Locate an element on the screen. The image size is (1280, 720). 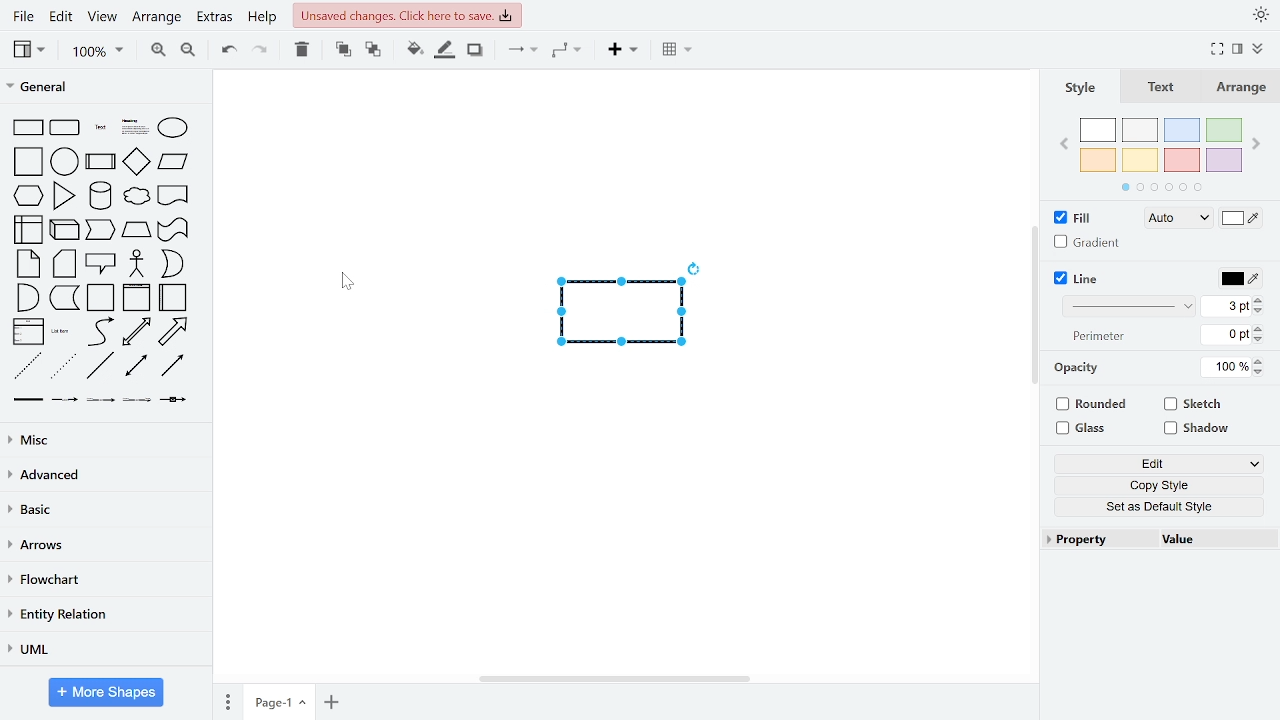
line is located at coordinates (1078, 279).